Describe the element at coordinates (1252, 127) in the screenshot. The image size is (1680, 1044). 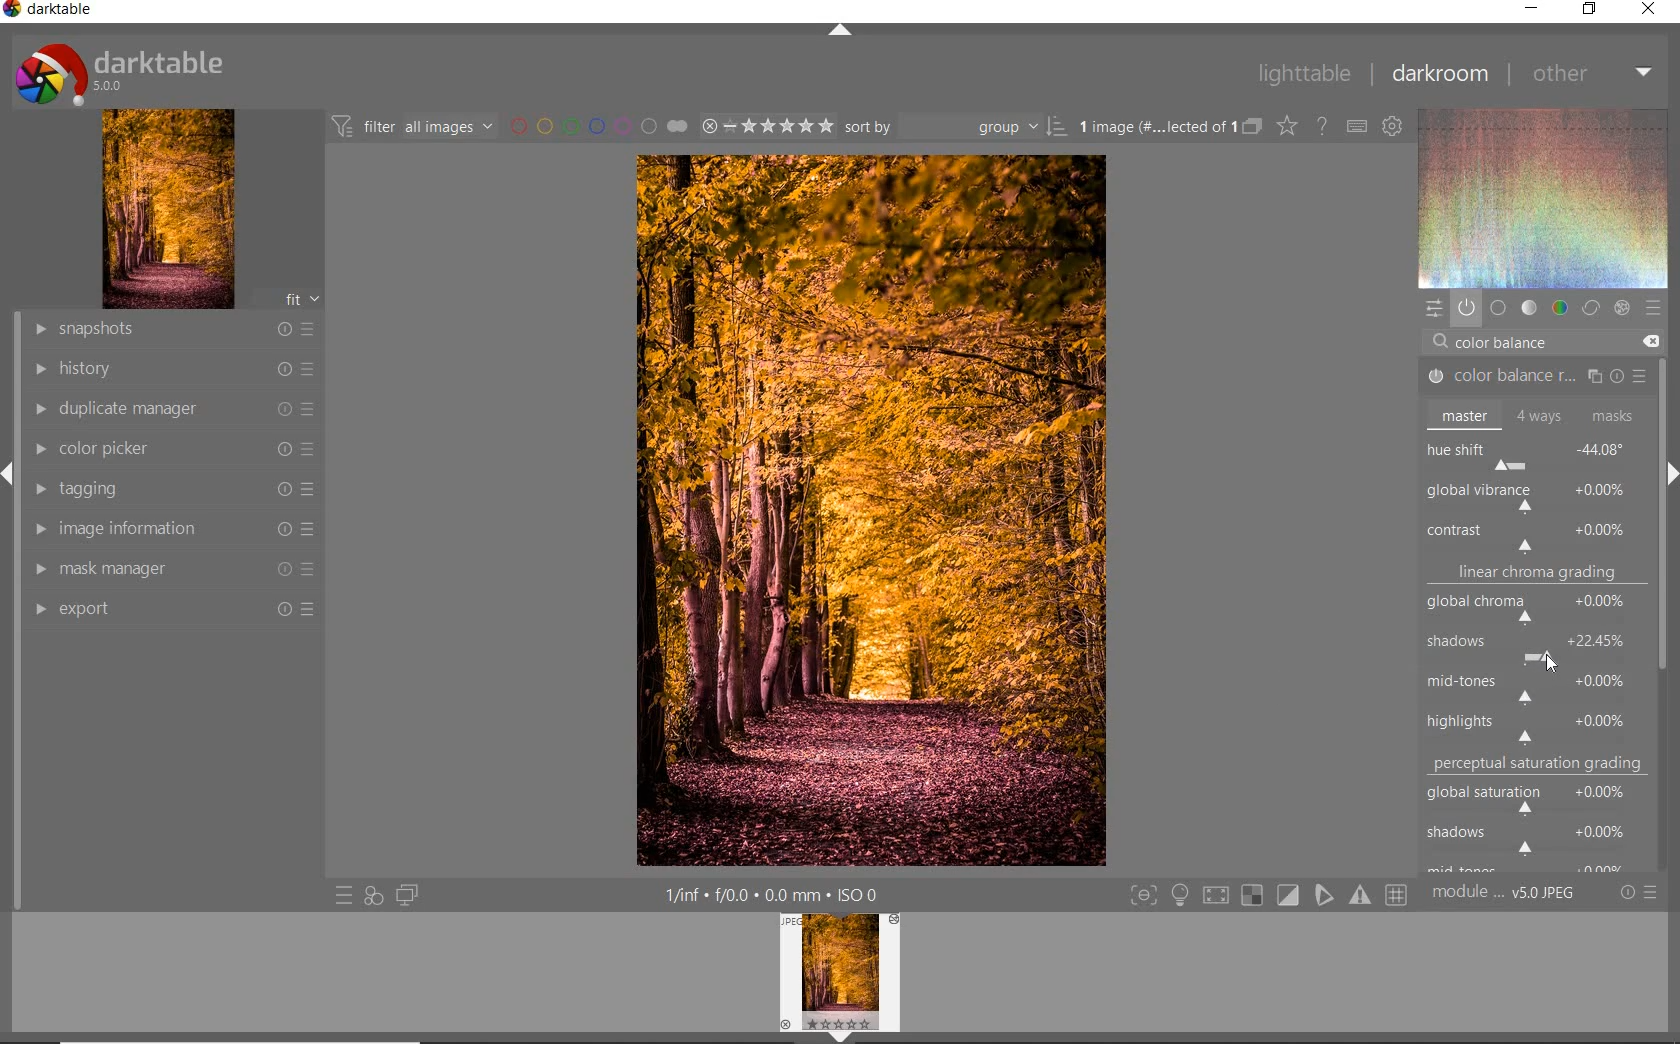
I see `collapse grouped image` at that location.